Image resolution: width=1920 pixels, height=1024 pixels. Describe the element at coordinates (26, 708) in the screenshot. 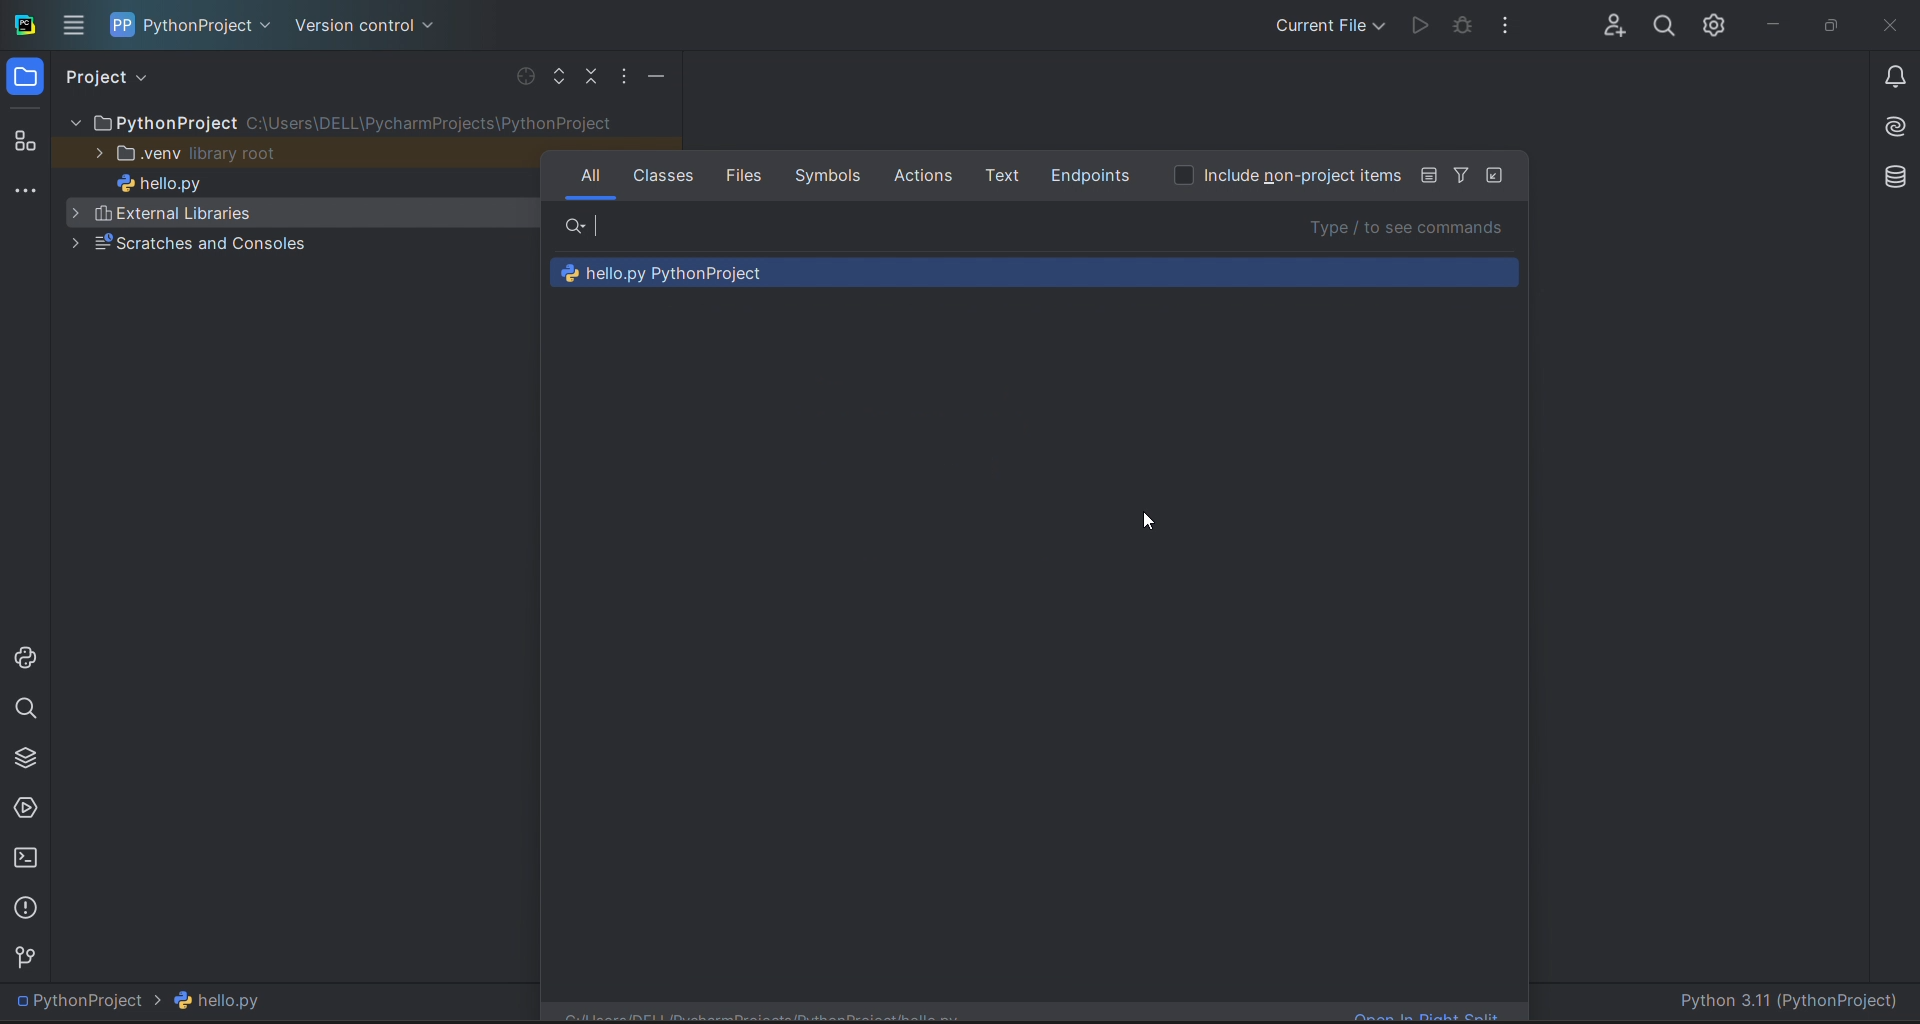

I see `search` at that location.